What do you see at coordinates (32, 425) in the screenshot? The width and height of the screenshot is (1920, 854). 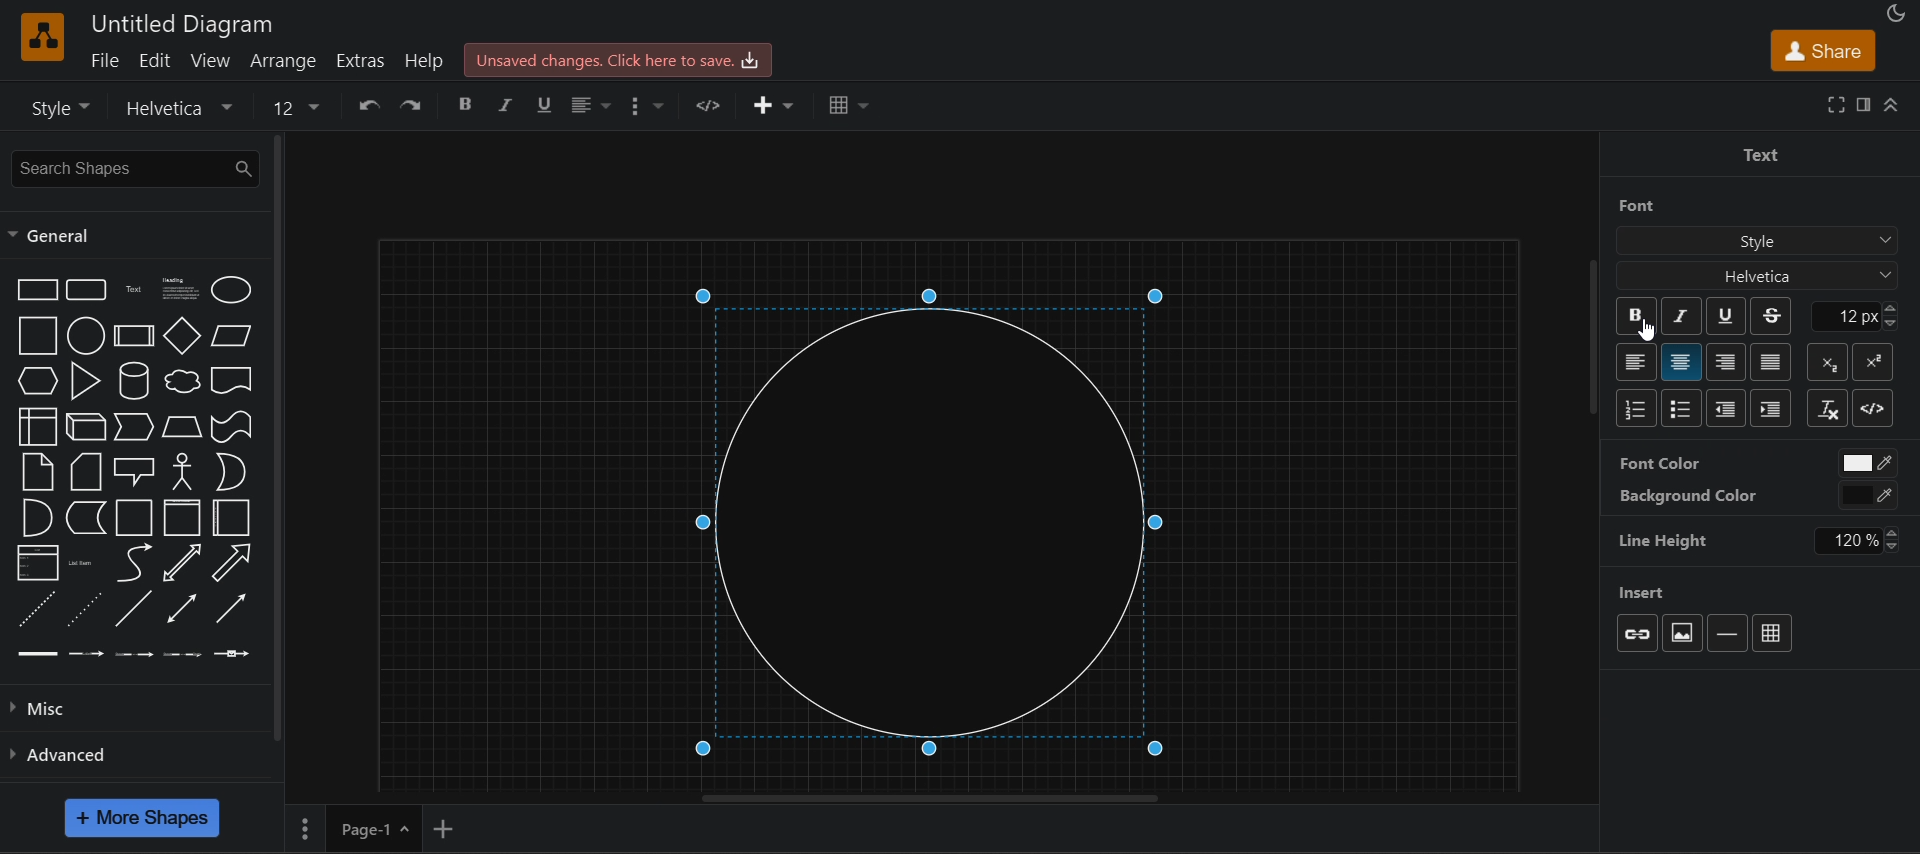 I see `internal storage` at bounding box center [32, 425].